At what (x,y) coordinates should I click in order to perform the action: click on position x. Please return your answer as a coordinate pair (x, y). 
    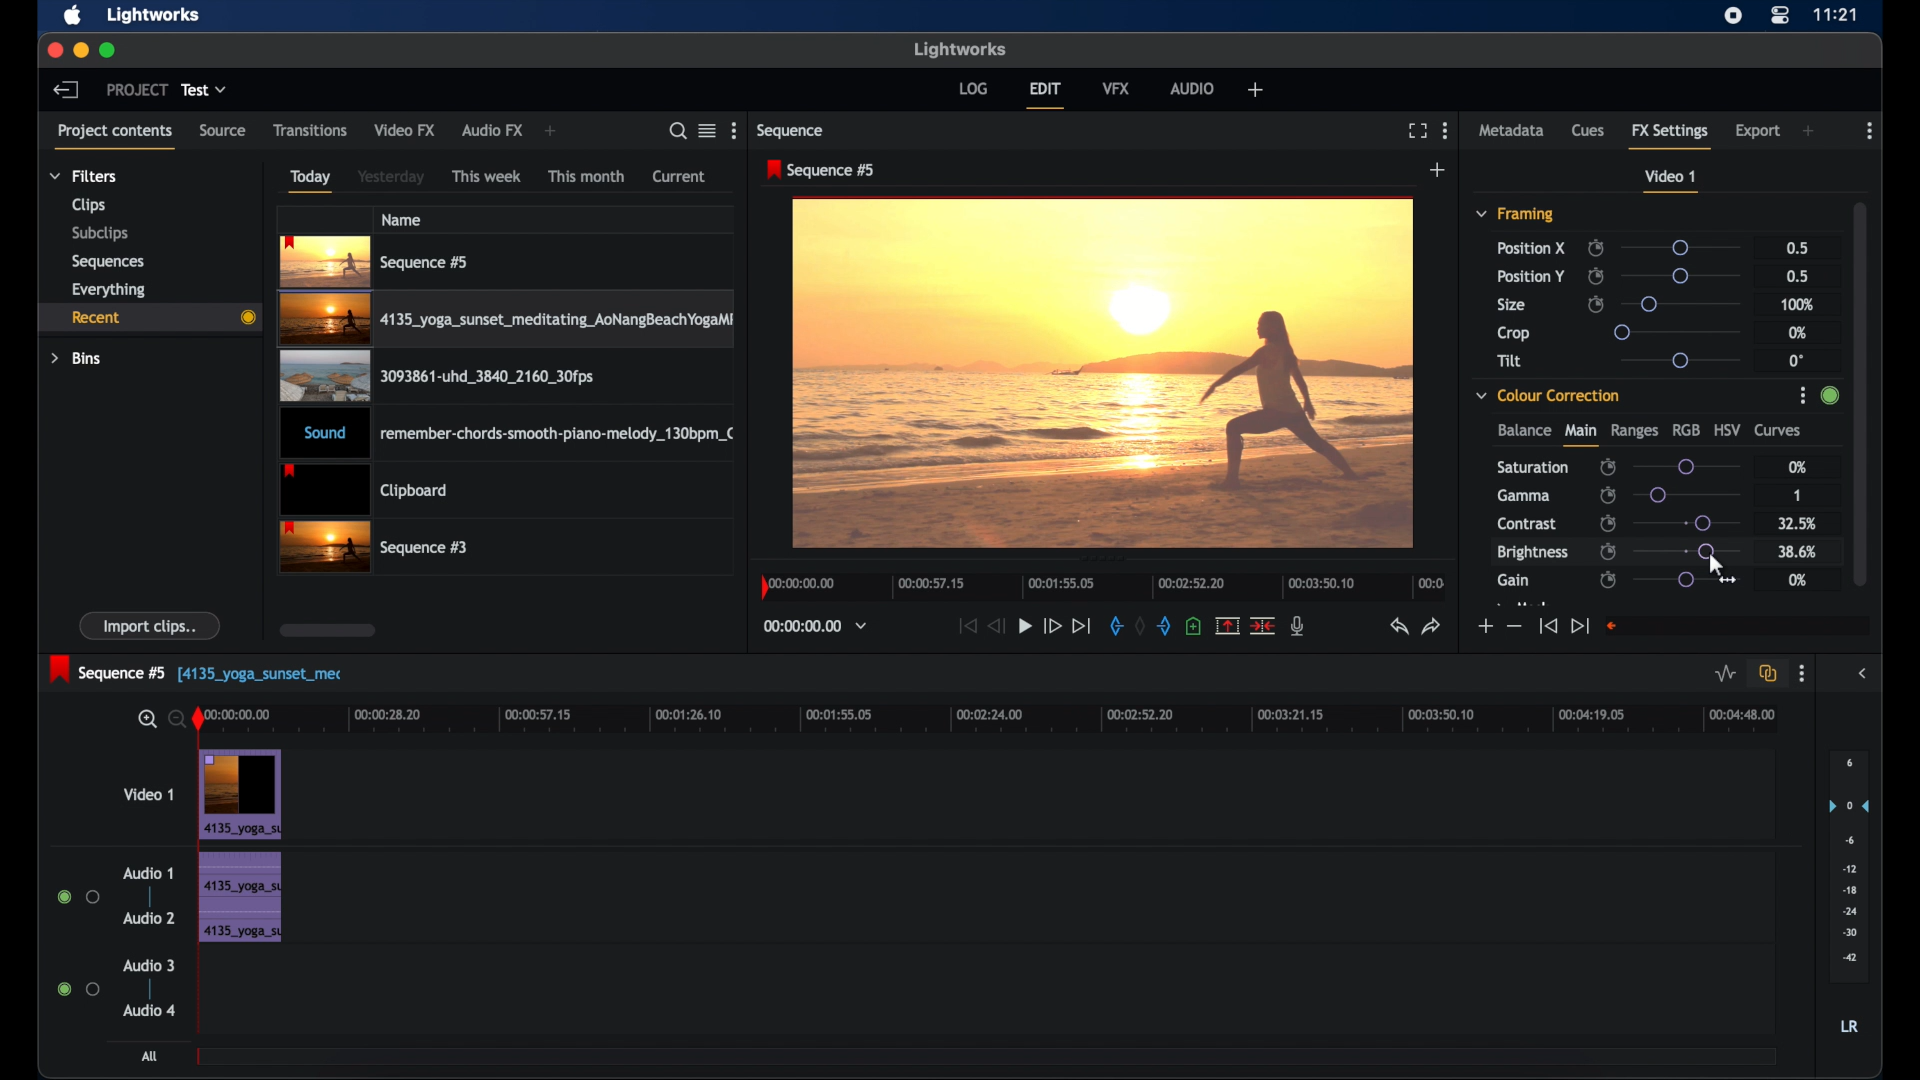
    Looking at the image, I should click on (1531, 248).